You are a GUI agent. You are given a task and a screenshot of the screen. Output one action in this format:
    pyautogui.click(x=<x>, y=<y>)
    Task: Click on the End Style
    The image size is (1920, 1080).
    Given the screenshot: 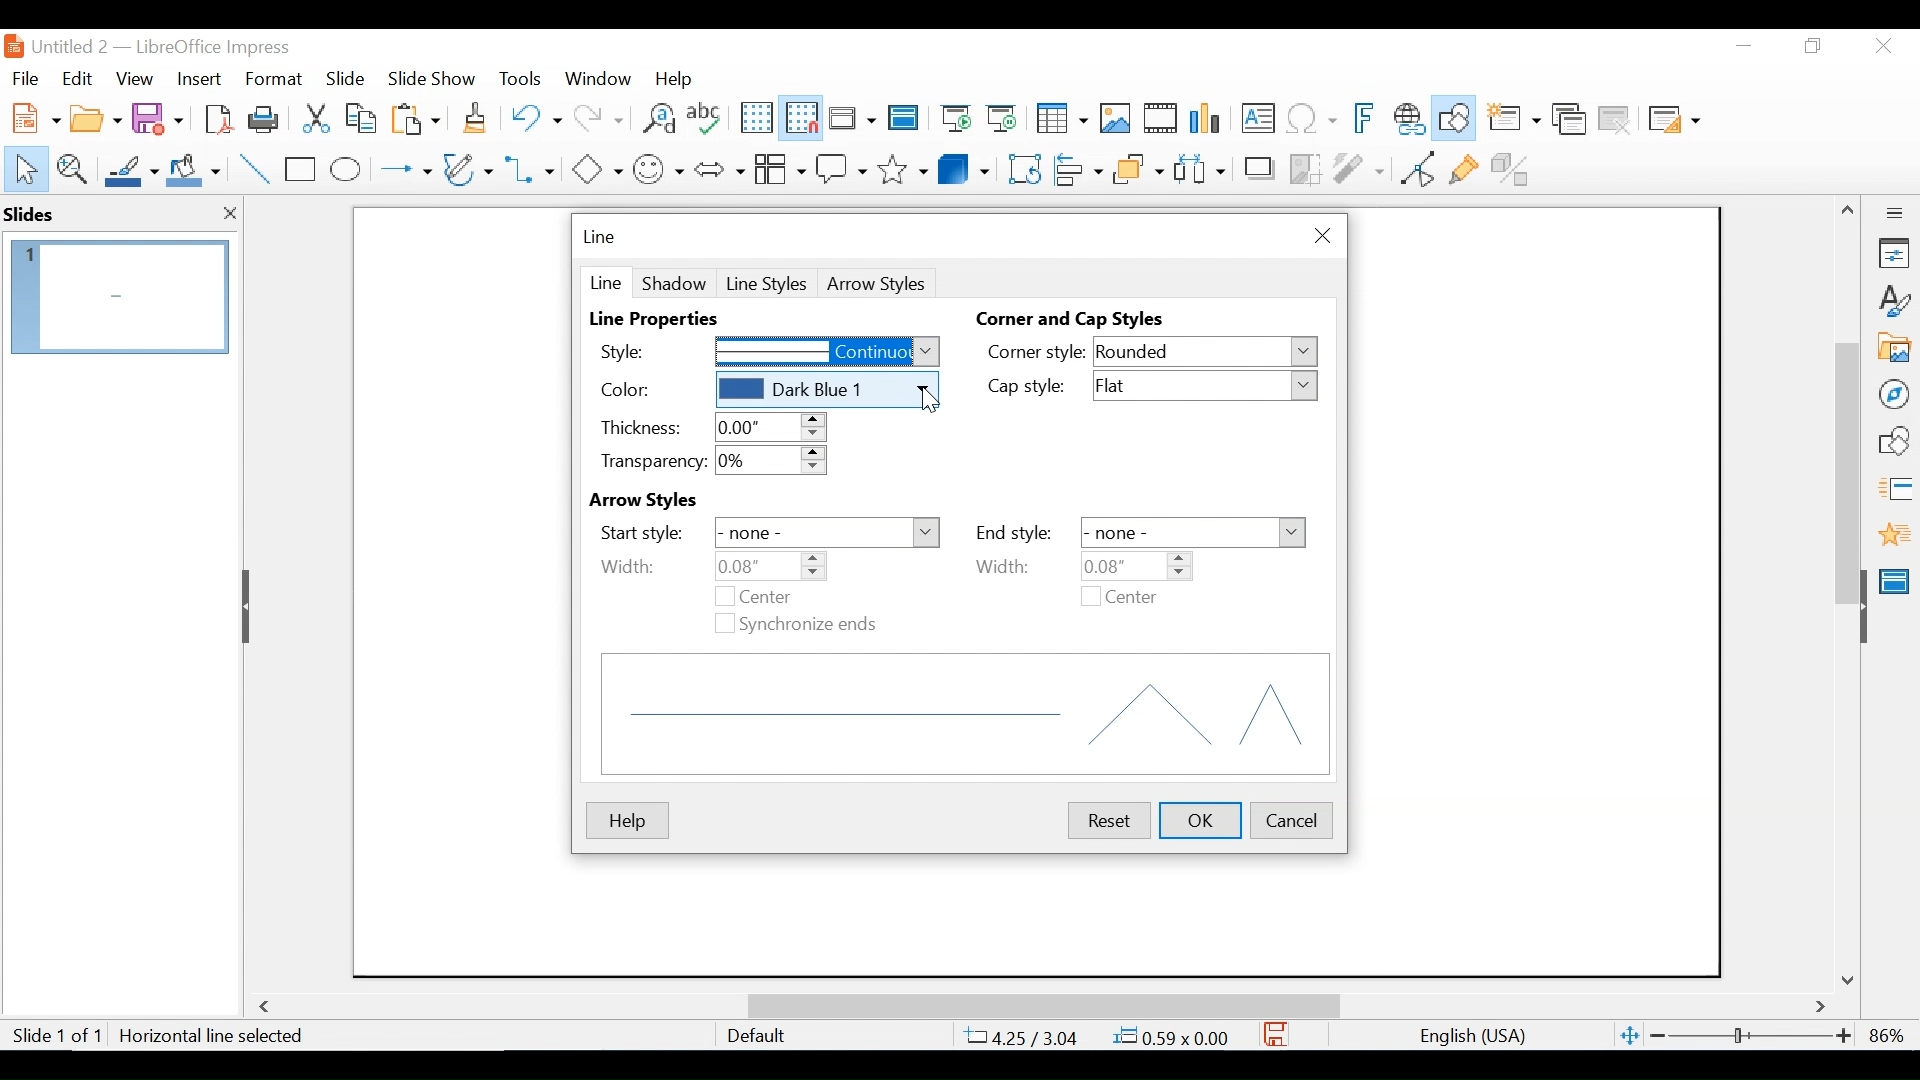 What is the action you would take?
    pyautogui.click(x=1013, y=533)
    